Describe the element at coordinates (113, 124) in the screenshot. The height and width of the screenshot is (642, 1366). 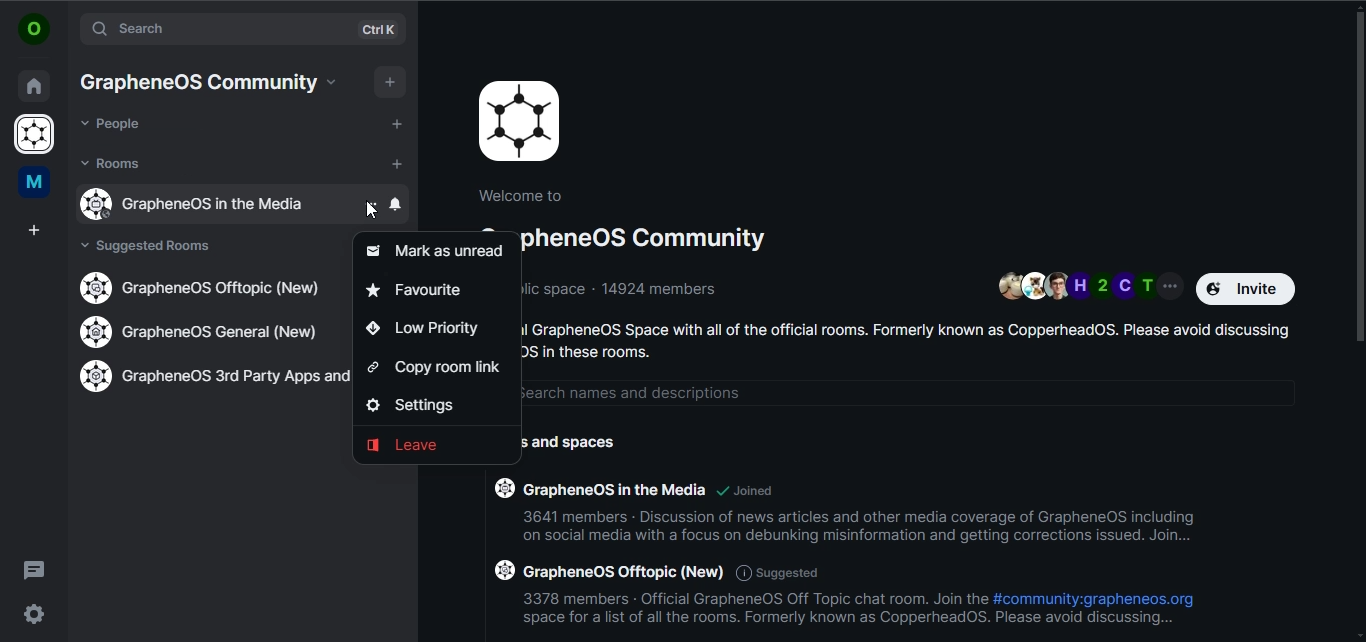
I see `people` at that location.